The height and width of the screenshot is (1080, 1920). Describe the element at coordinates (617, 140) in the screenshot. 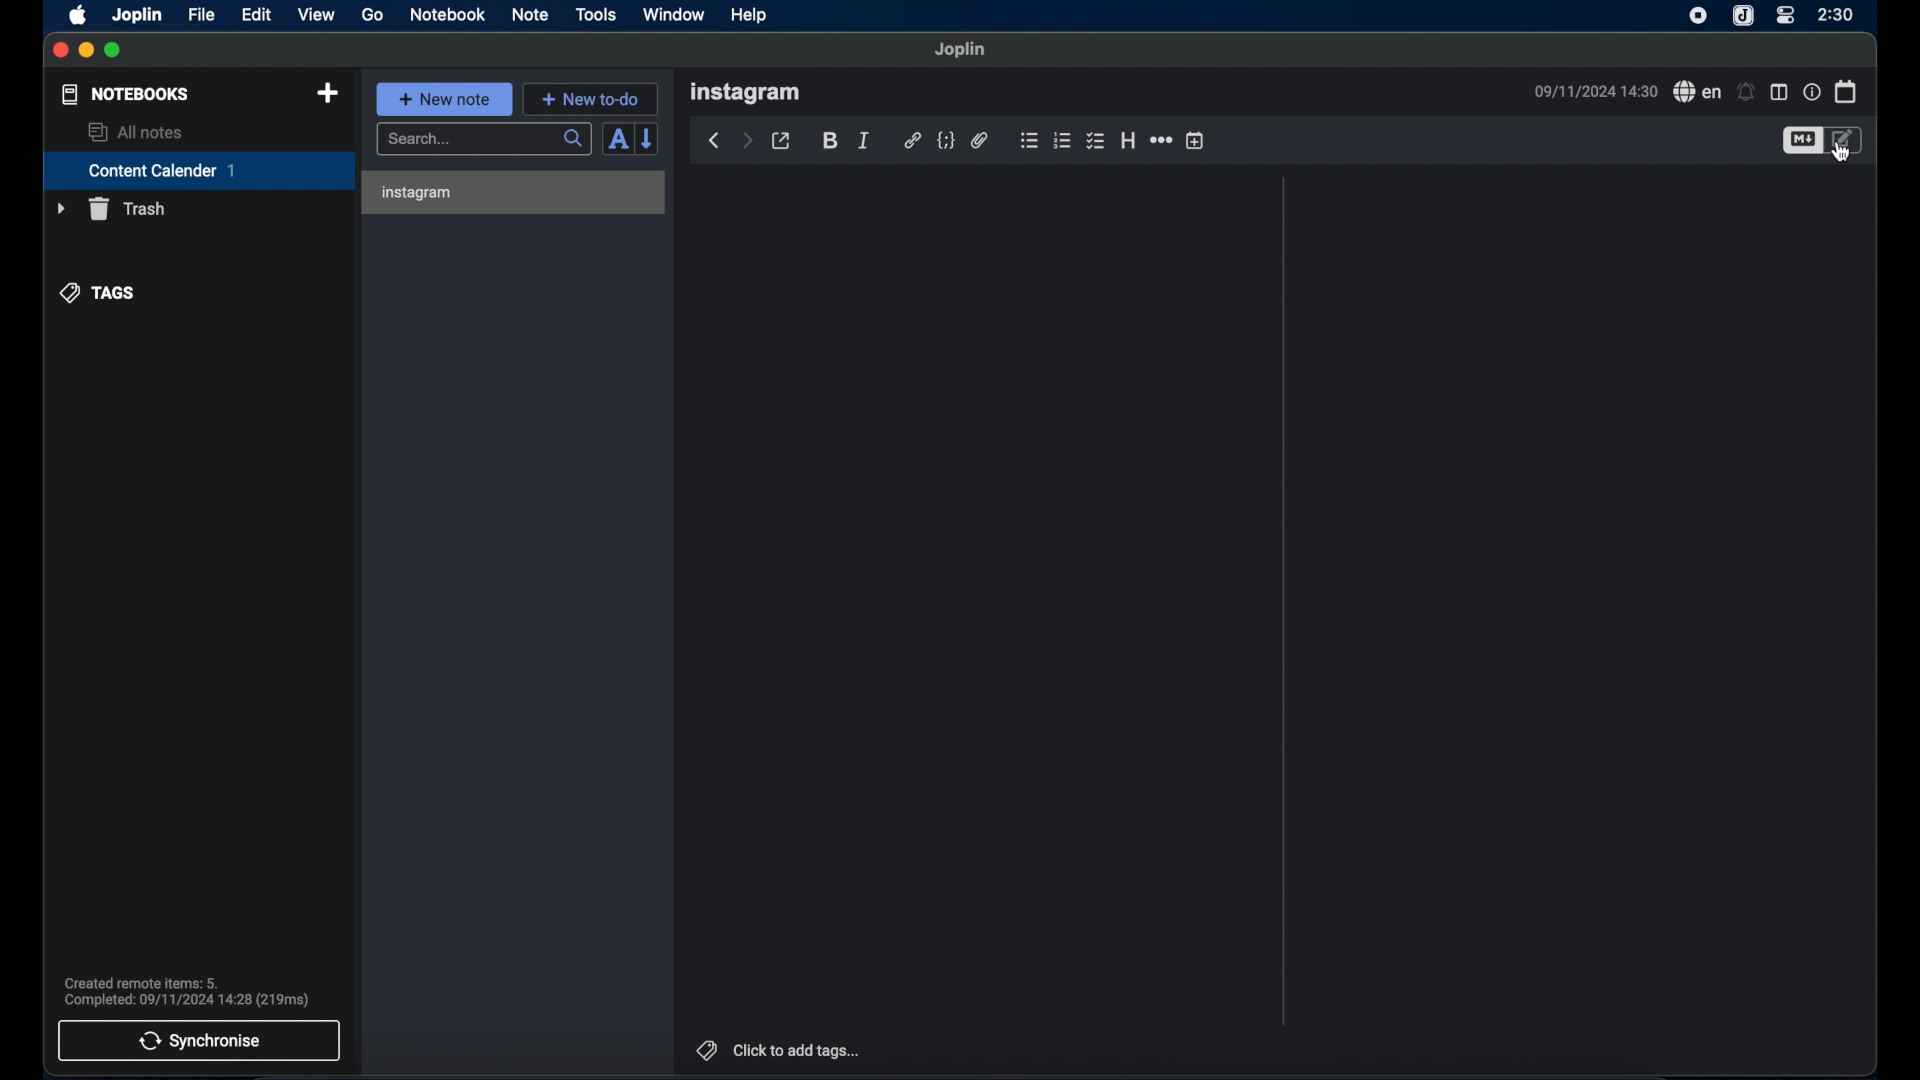

I see `toggle sort order field` at that location.